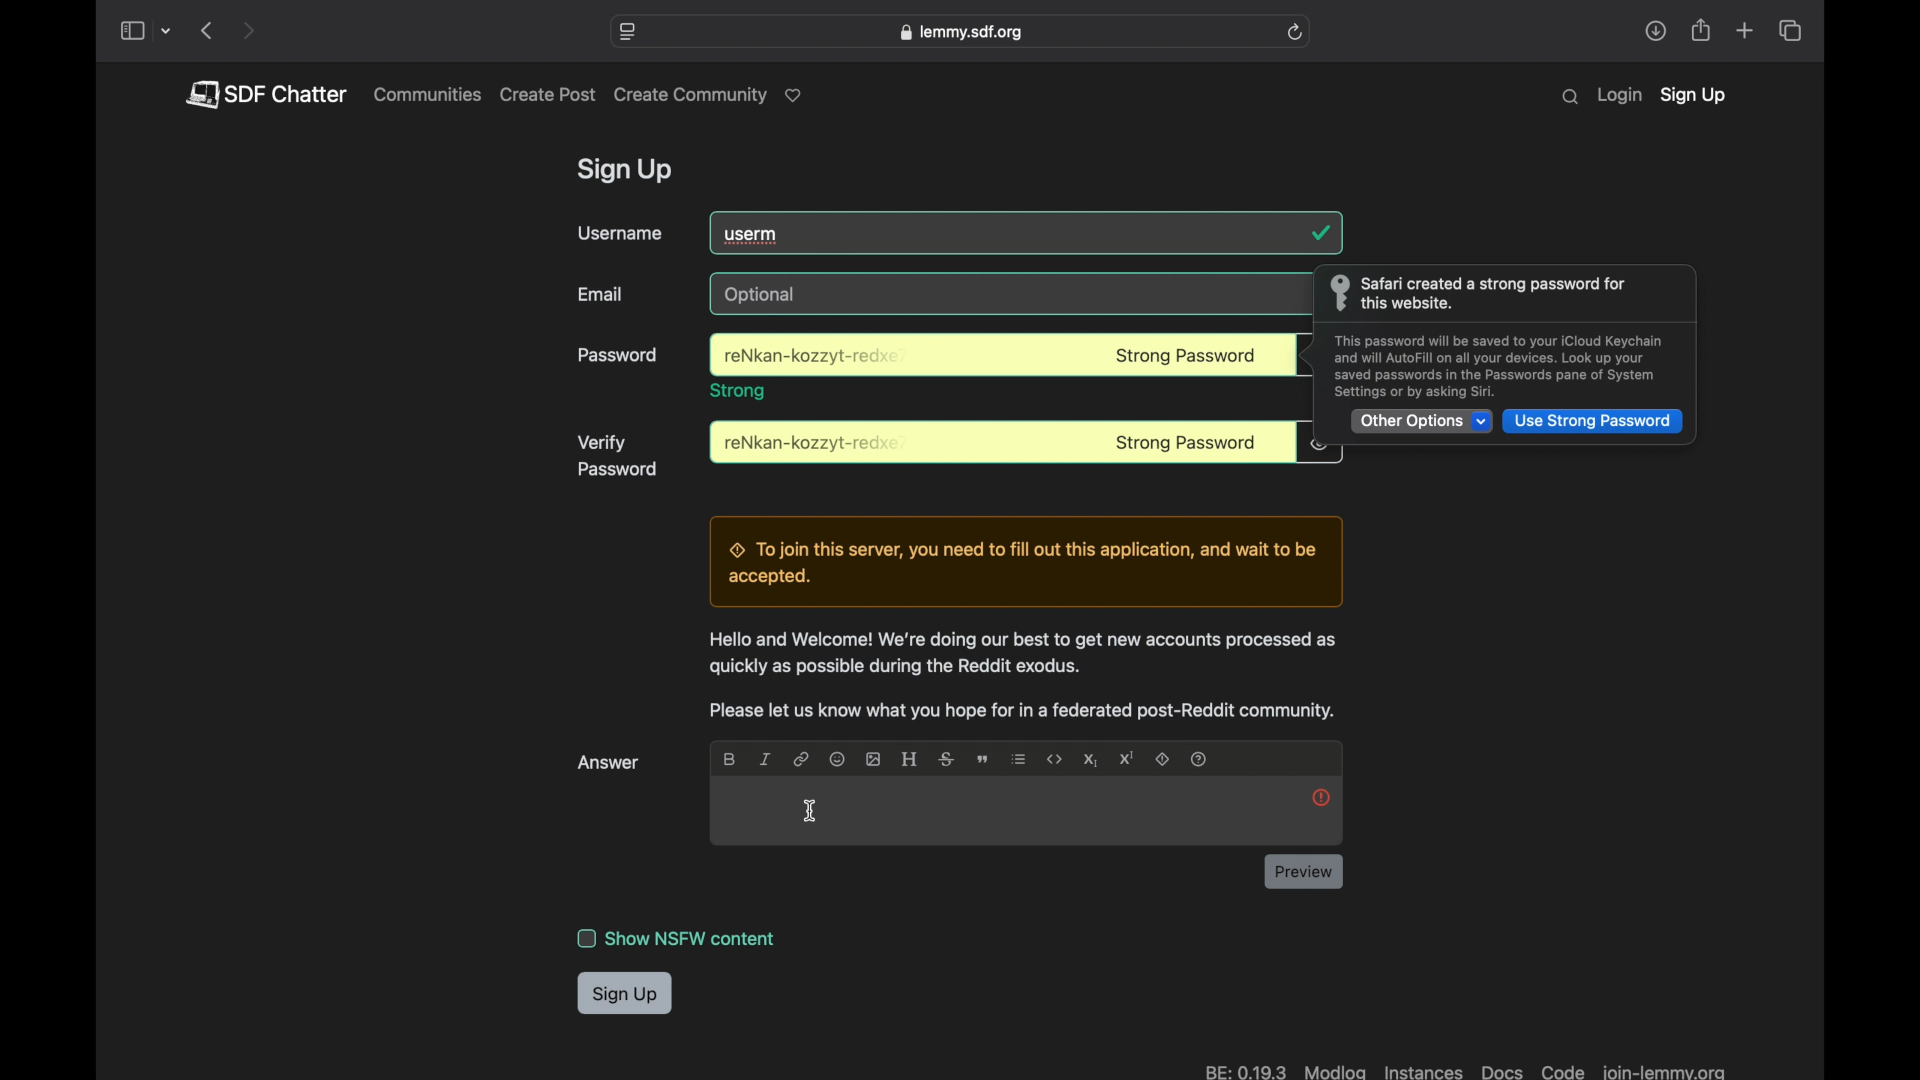 Image resolution: width=1920 pixels, height=1080 pixels. Describe the element at coordinates (1693, 97) in the screenshot. I see `sign up` at that location.